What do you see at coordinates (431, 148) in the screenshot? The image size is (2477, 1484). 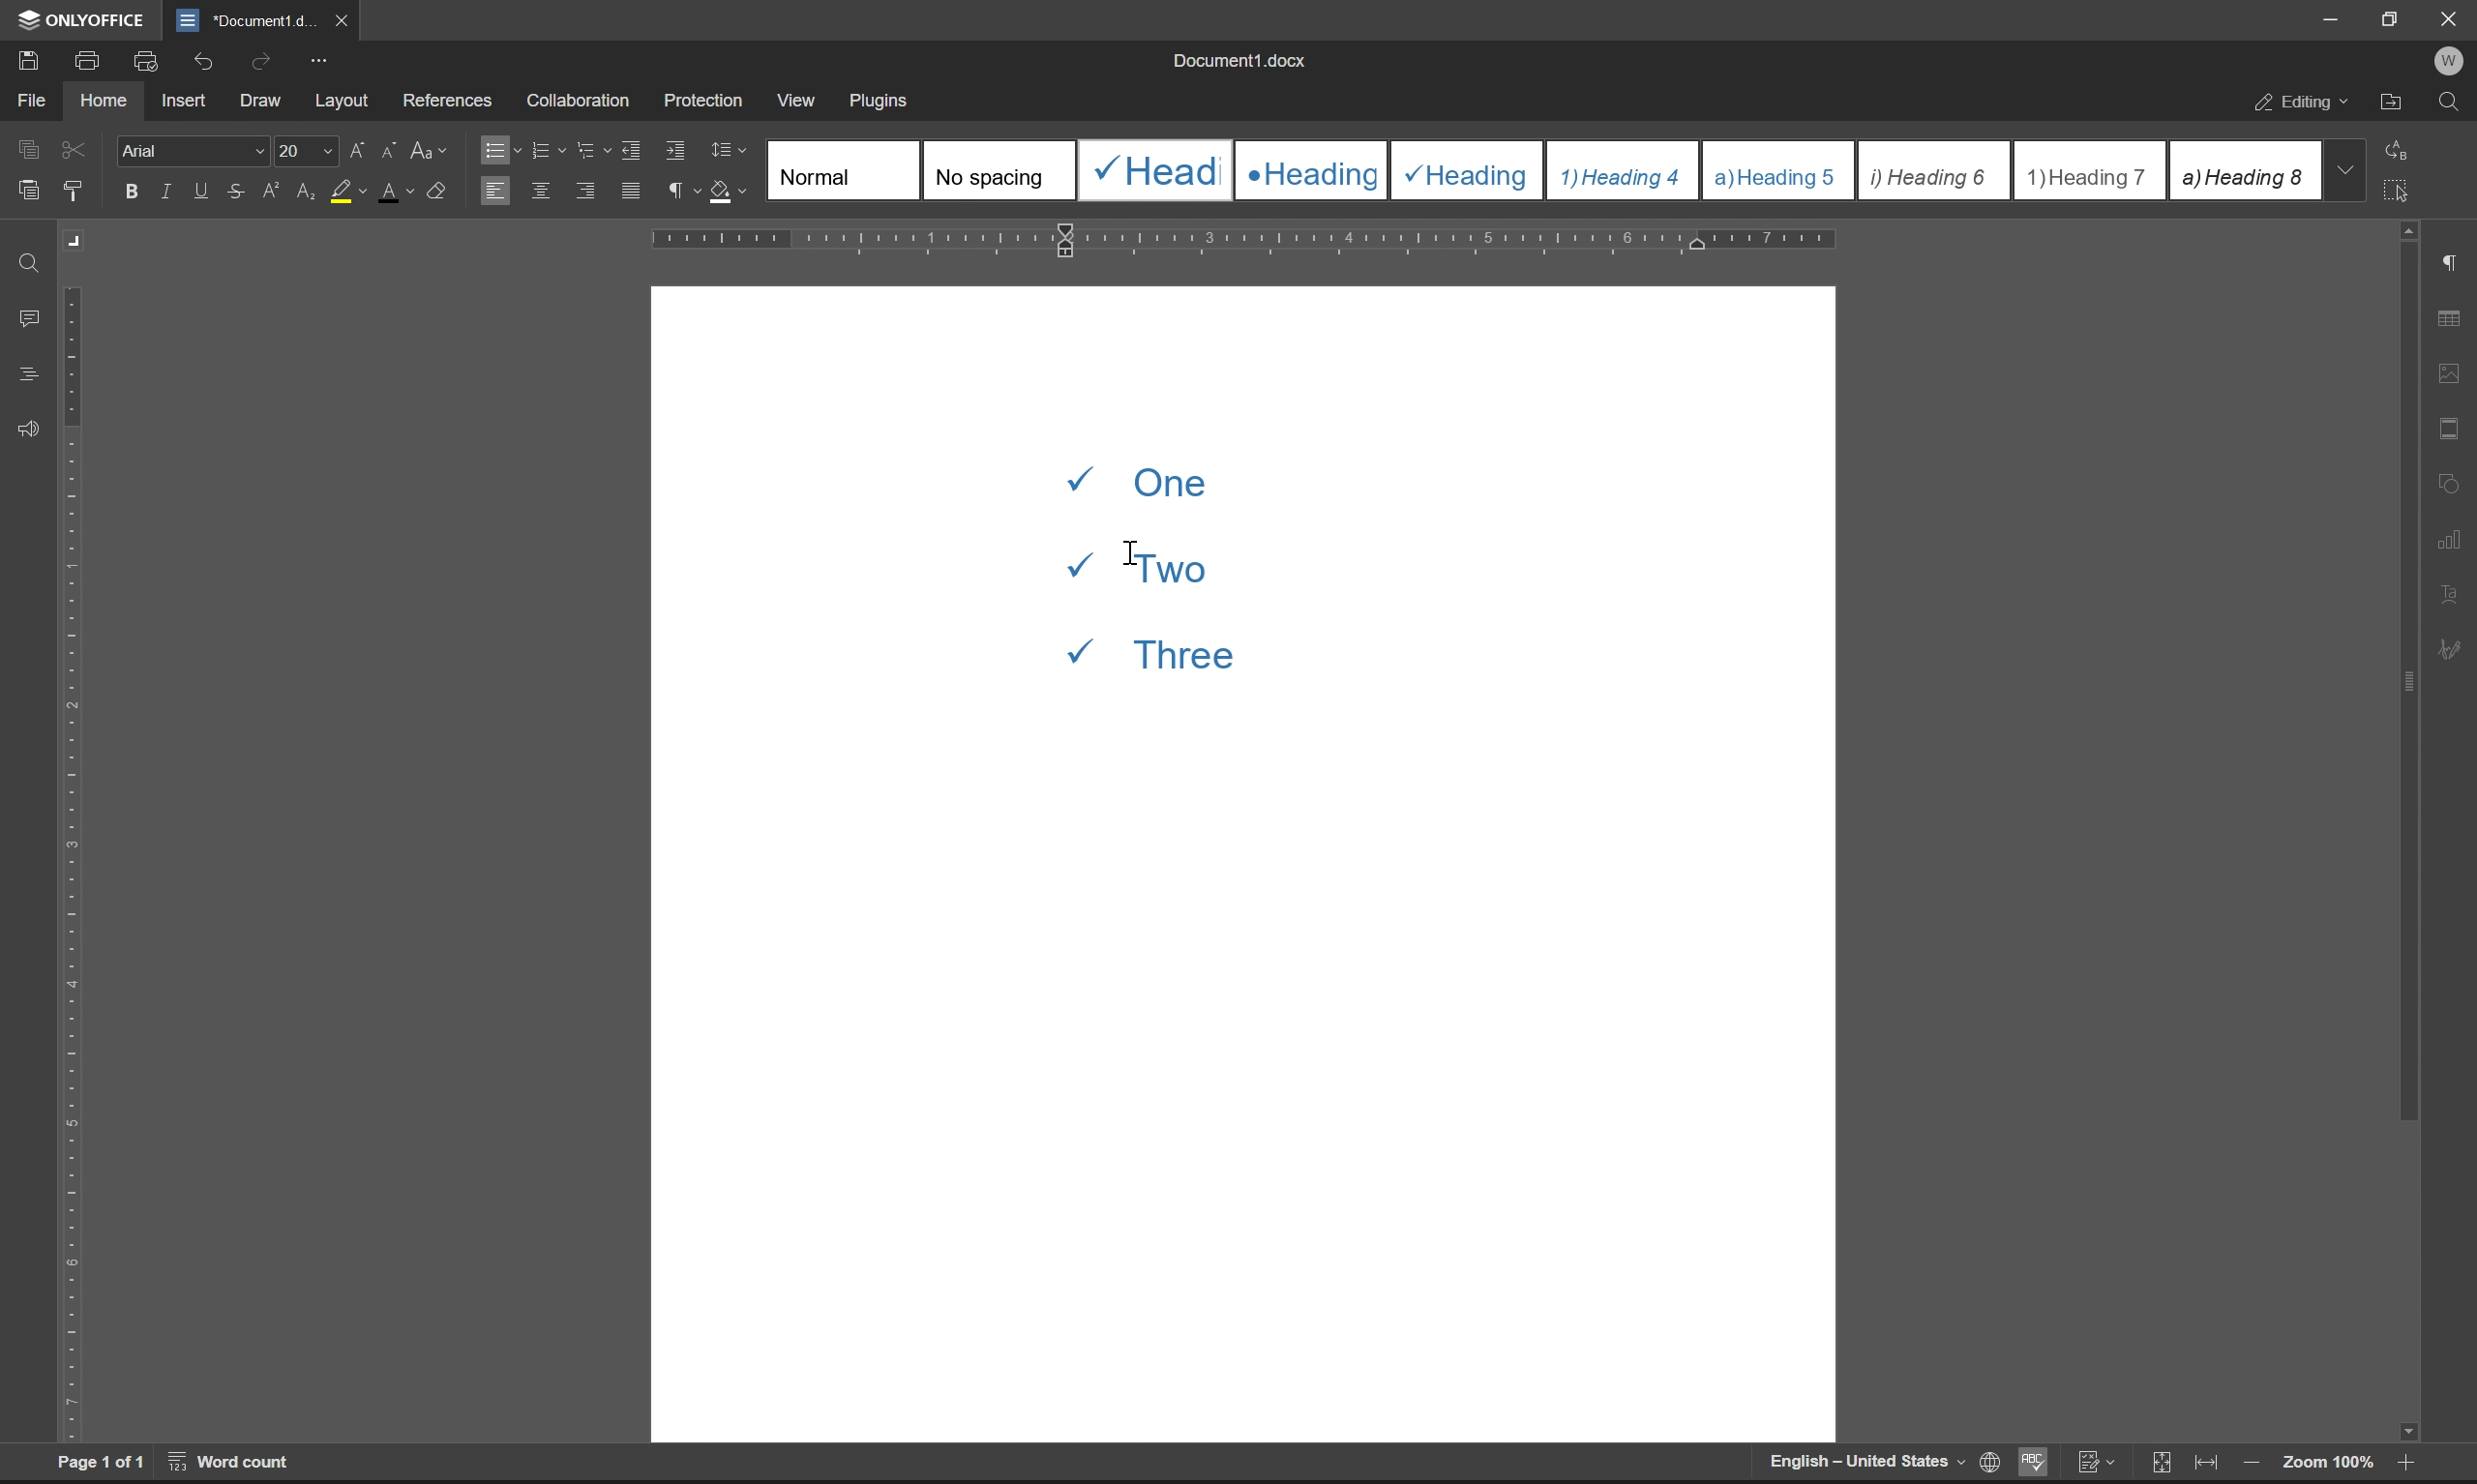 I see `change case` at bounding box center [431, 148].